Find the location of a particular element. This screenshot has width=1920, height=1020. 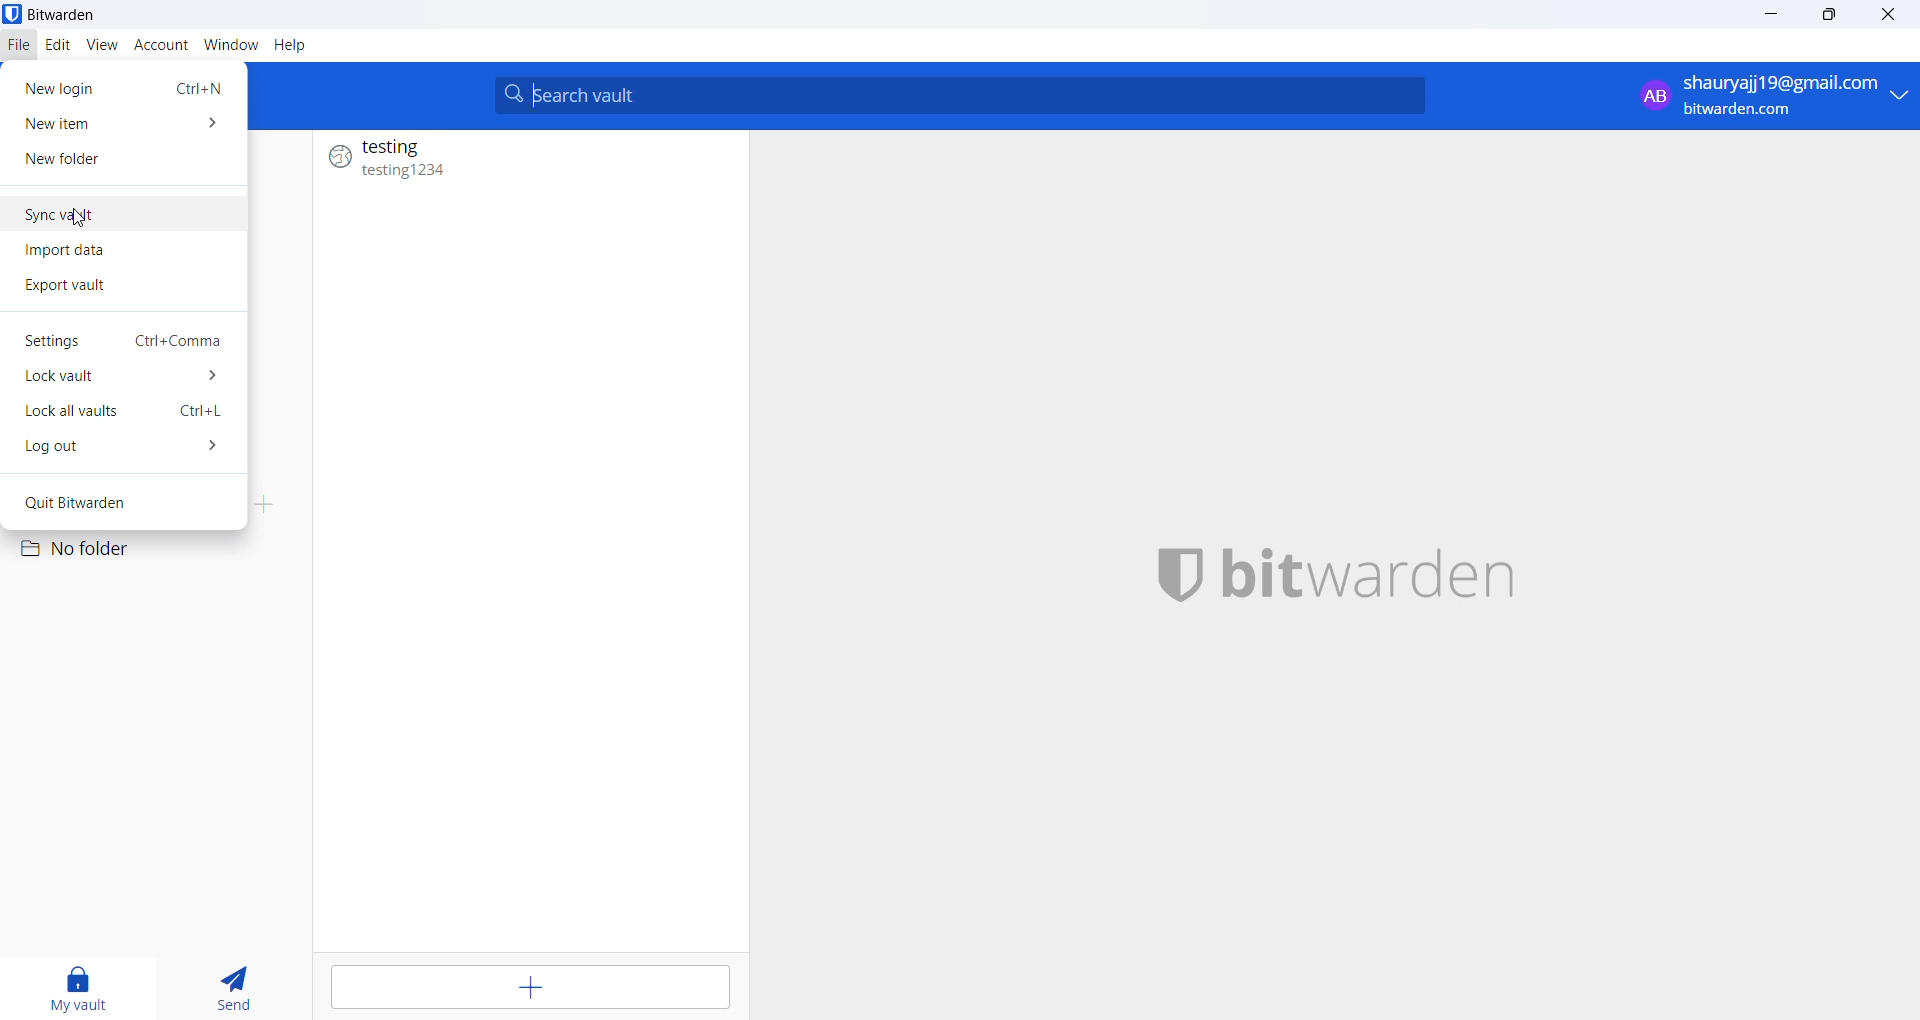

settings is located at coordinates (134, 339).